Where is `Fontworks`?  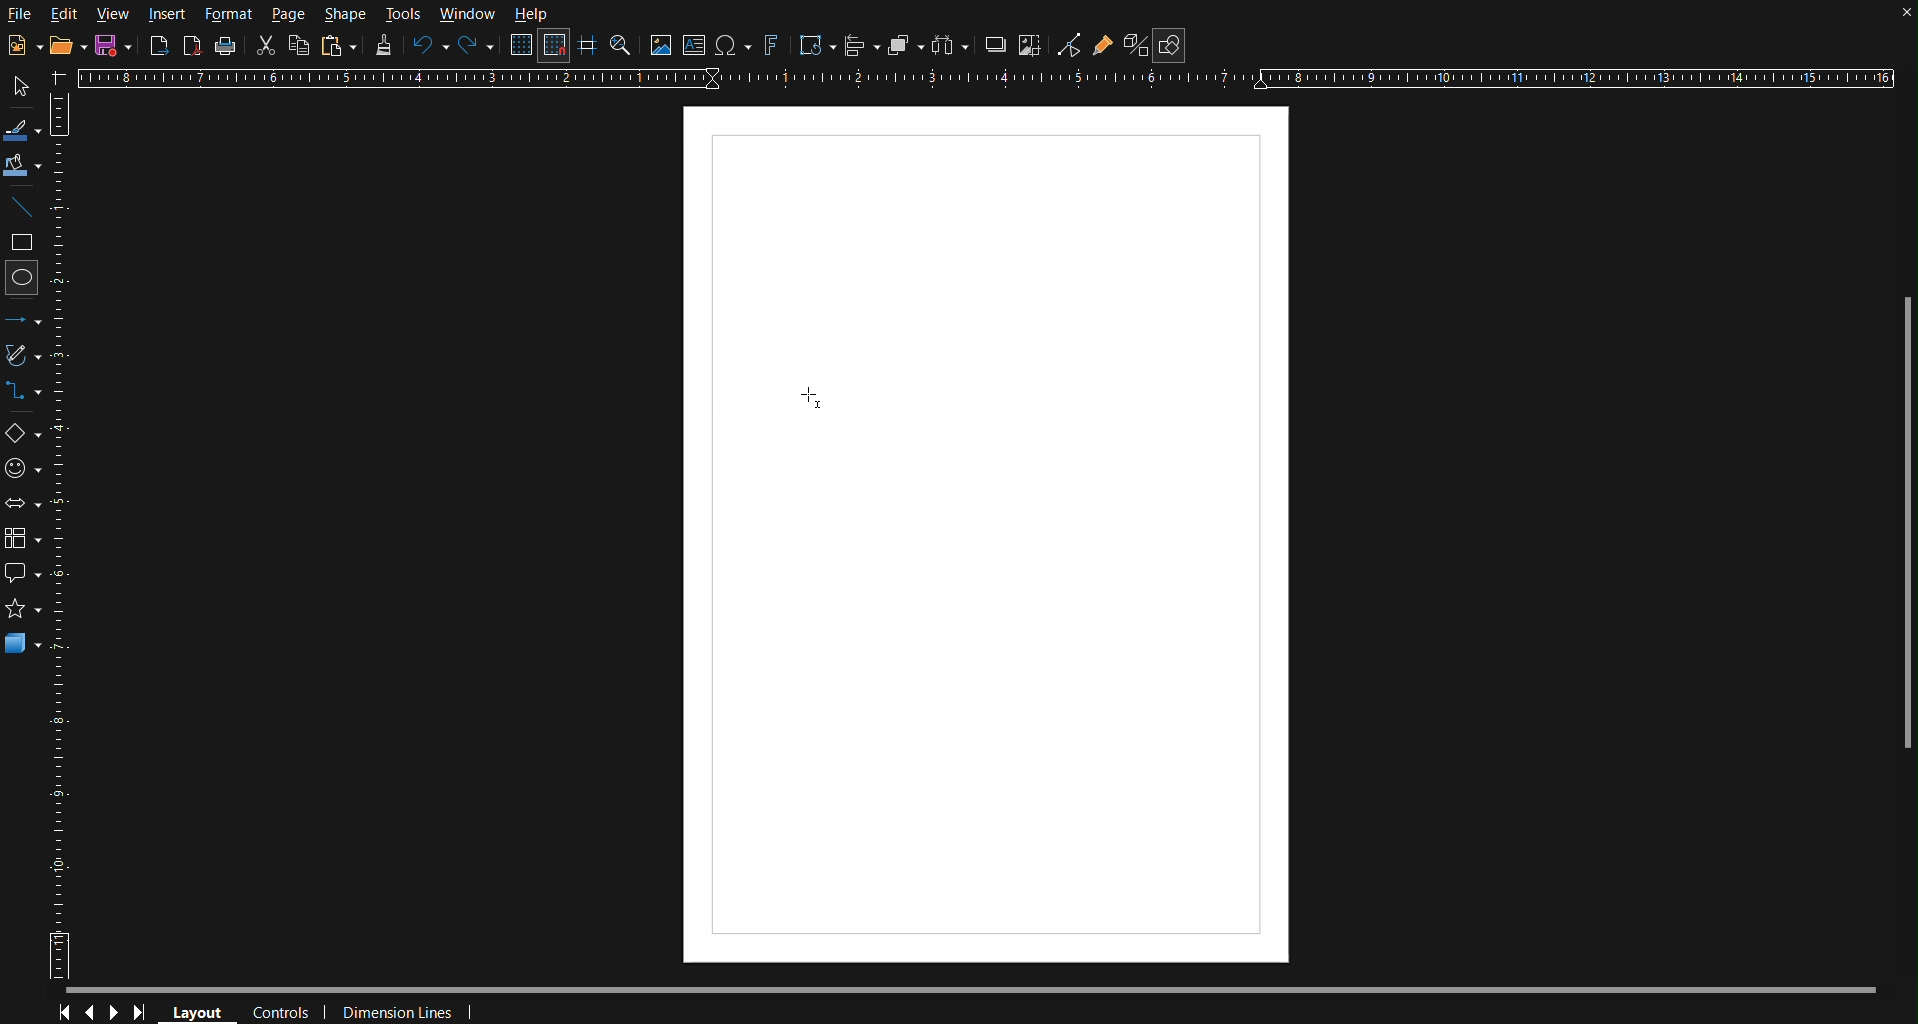
Fontworks is located at coordinates (771, 46).